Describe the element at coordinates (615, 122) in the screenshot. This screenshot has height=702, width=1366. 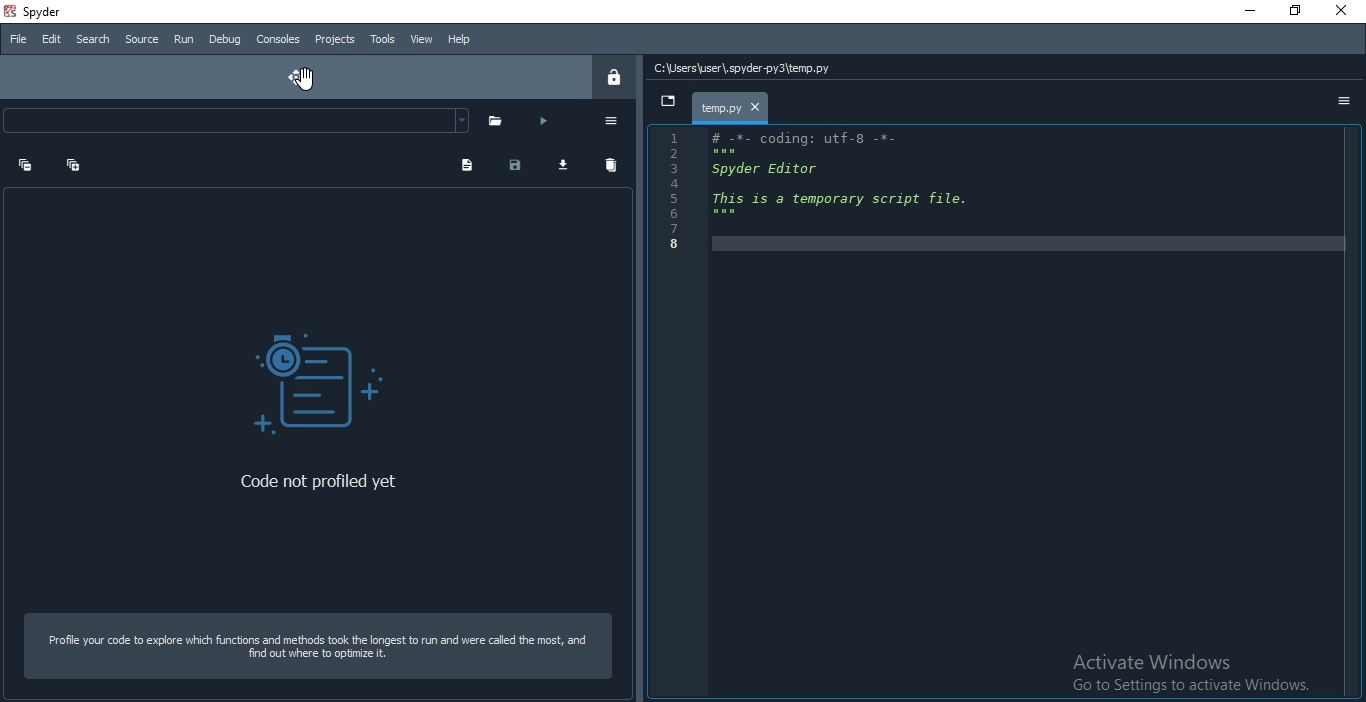
I see `options` at that location.